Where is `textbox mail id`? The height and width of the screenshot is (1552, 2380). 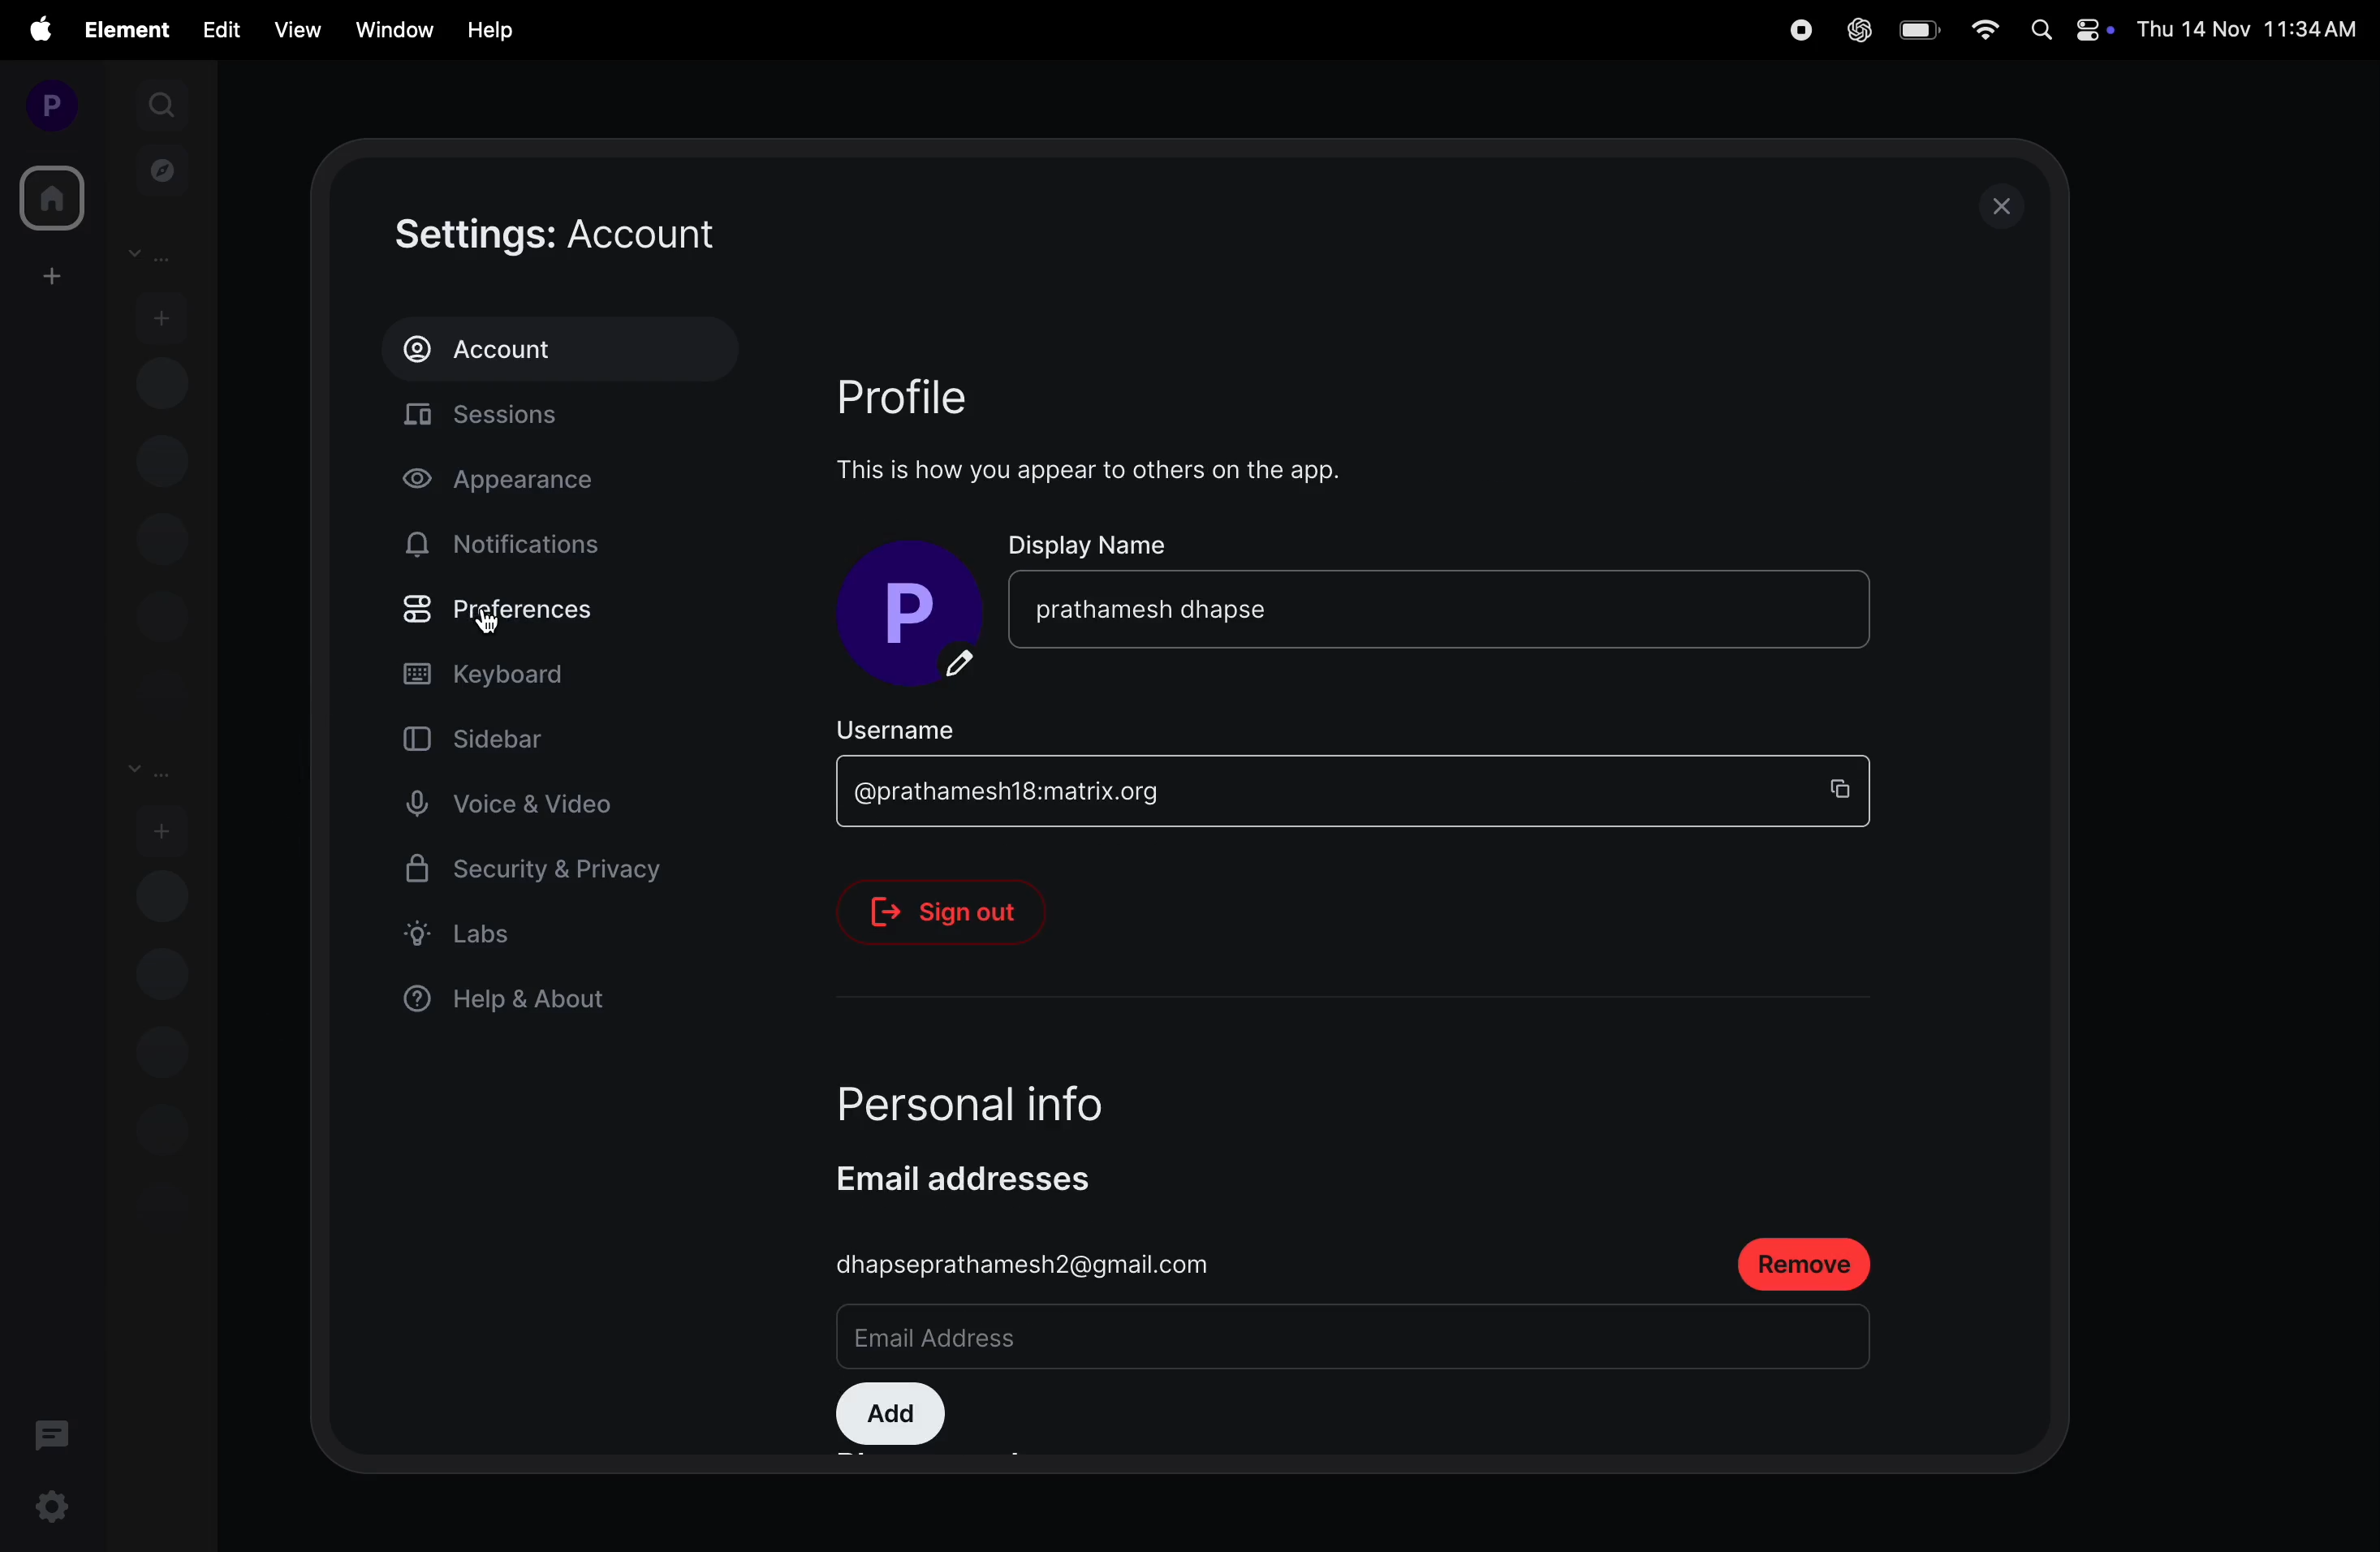 textbox mail id is located at coordinates (1351, 1333).